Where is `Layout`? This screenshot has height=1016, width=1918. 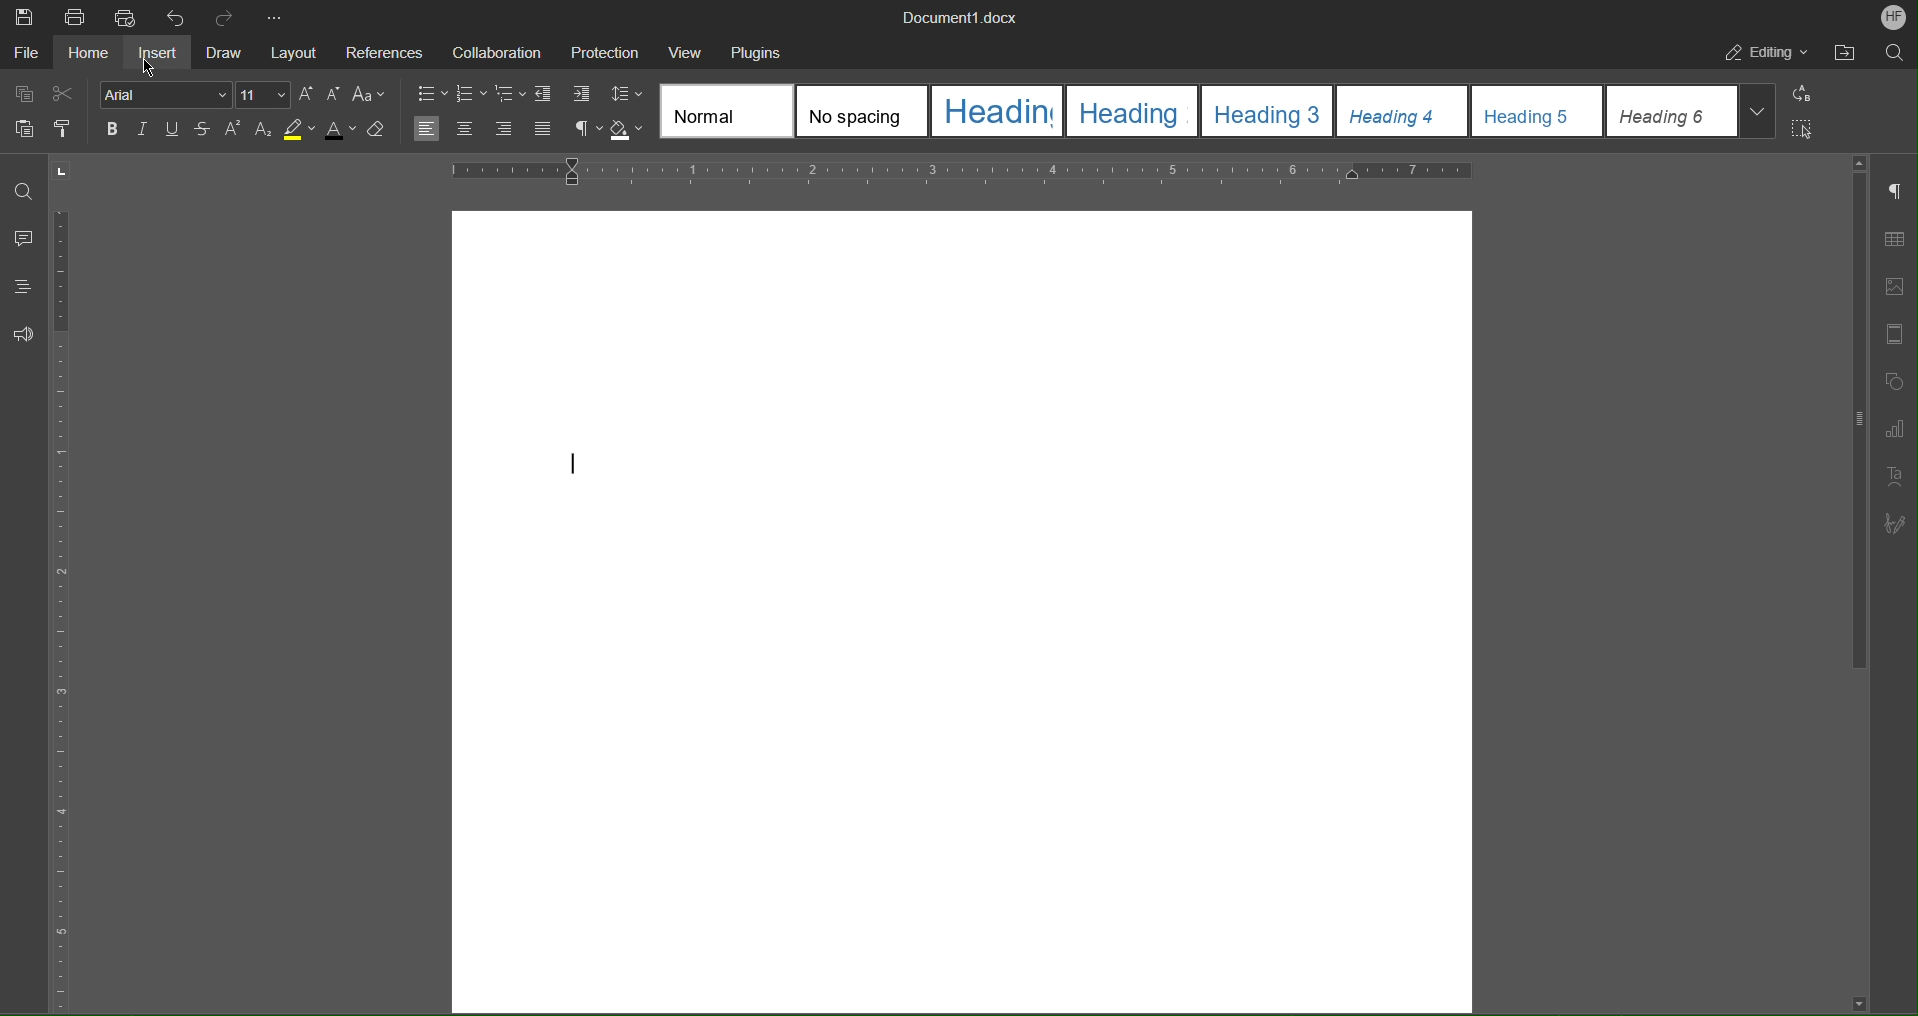
Layout is located at coordinates (294, 50).